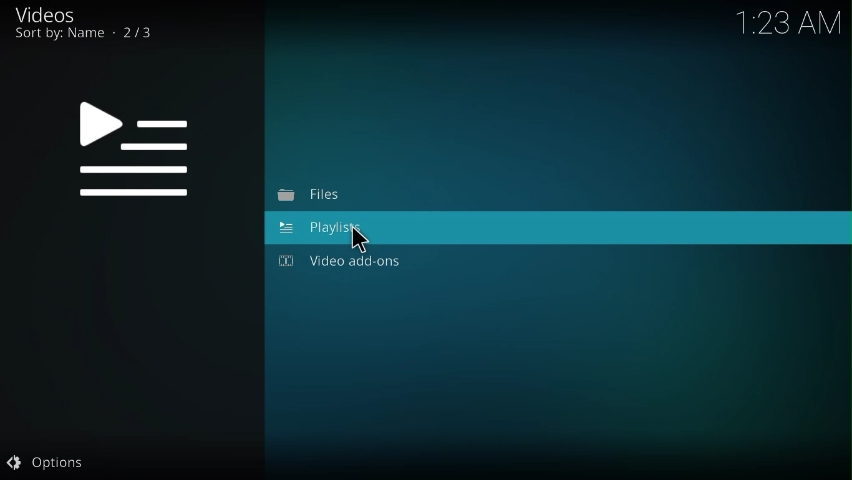 The height and width of the screenshot is (480, 852). I want to click on files, so click(312, 196).